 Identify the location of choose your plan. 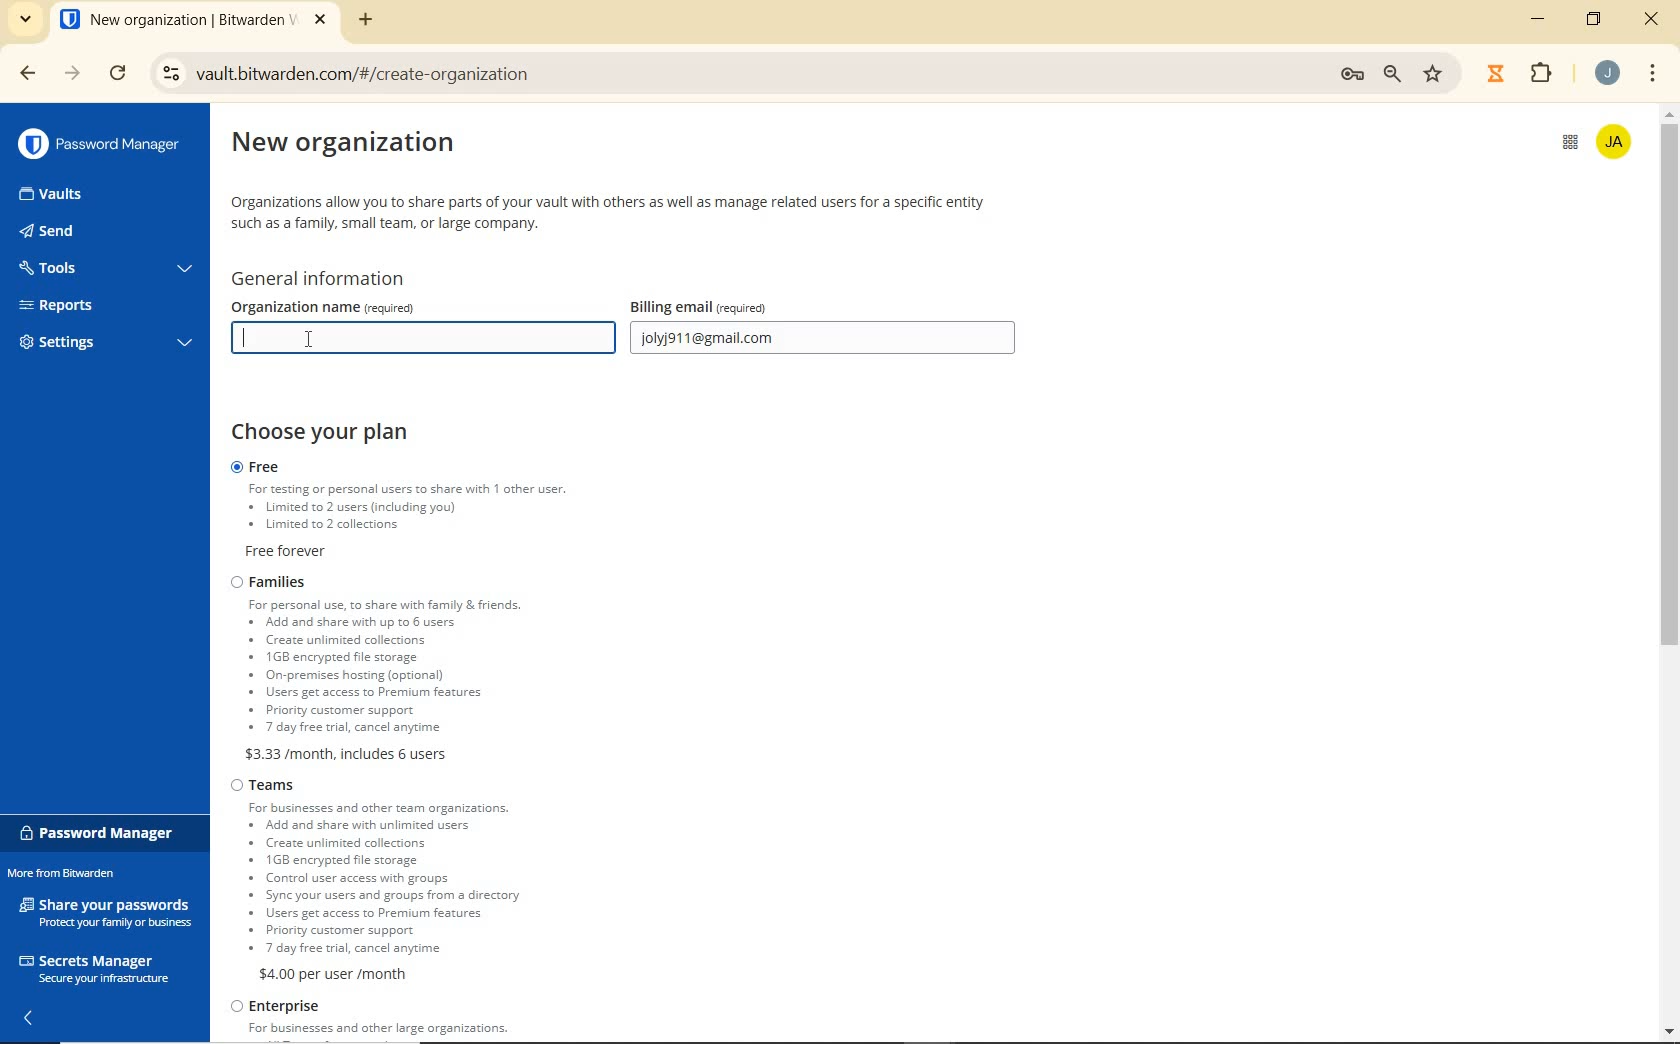
(331, 433).